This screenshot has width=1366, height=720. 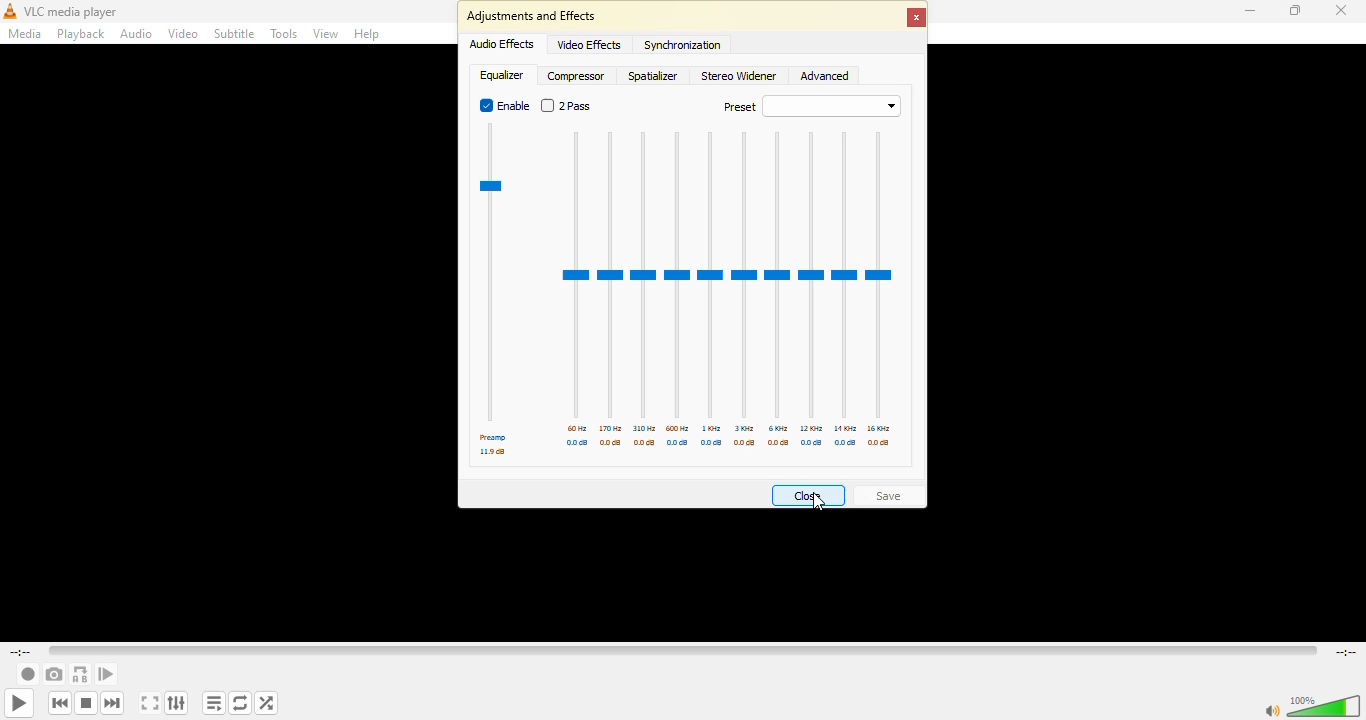 I want to click on elapsed time, so click(x=24, y=651).